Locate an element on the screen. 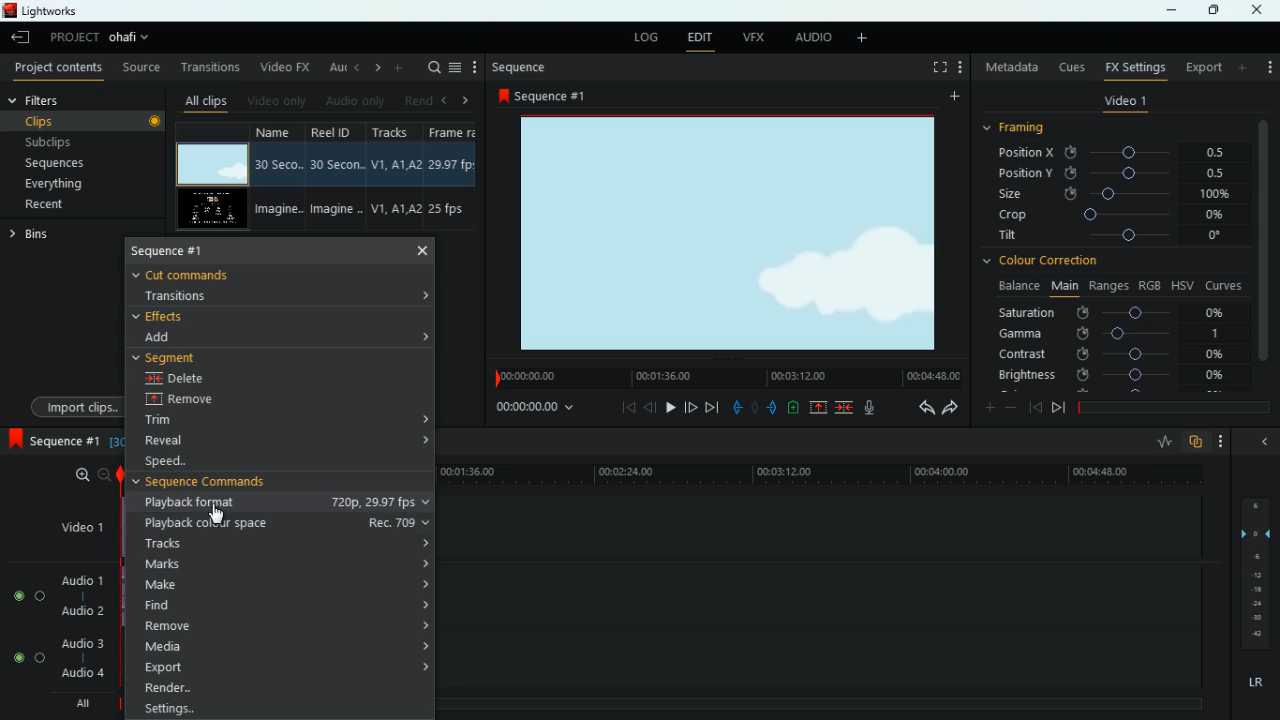 The image size is (1280, 720). framing is located at coordinates (1020, 127).